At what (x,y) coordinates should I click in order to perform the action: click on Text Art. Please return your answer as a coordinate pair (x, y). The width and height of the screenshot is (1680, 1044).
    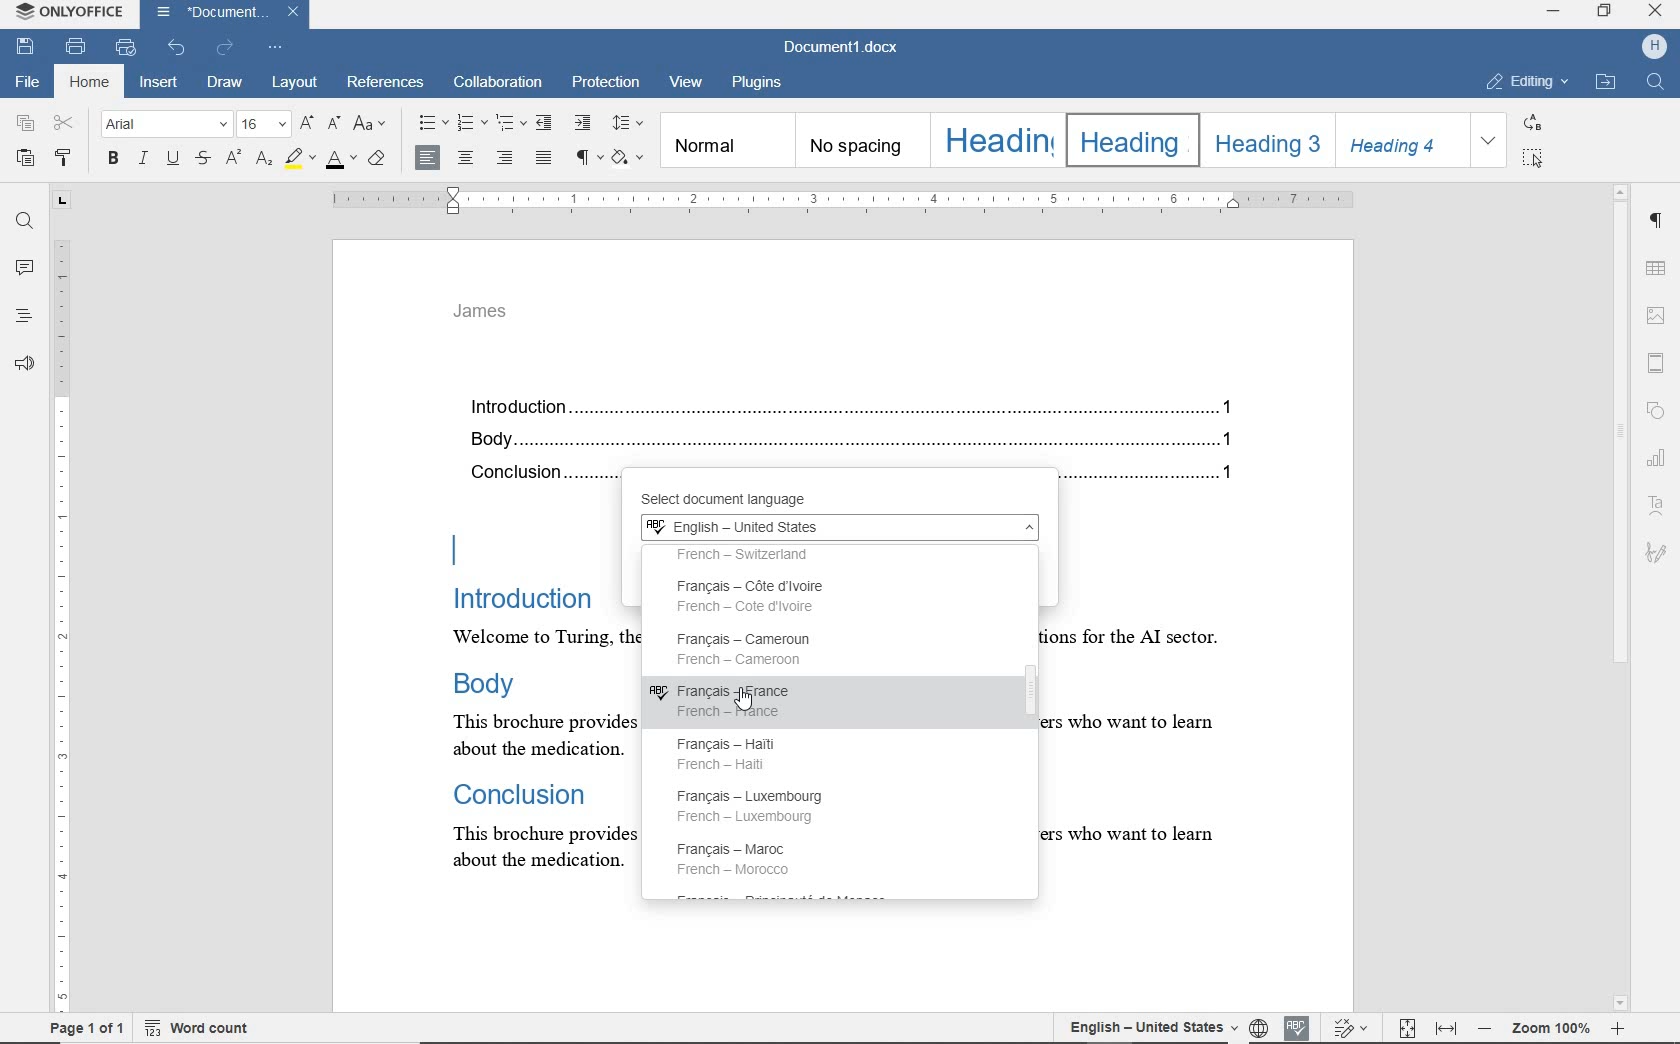
    Looking at the image, I should click on (1658, 506).